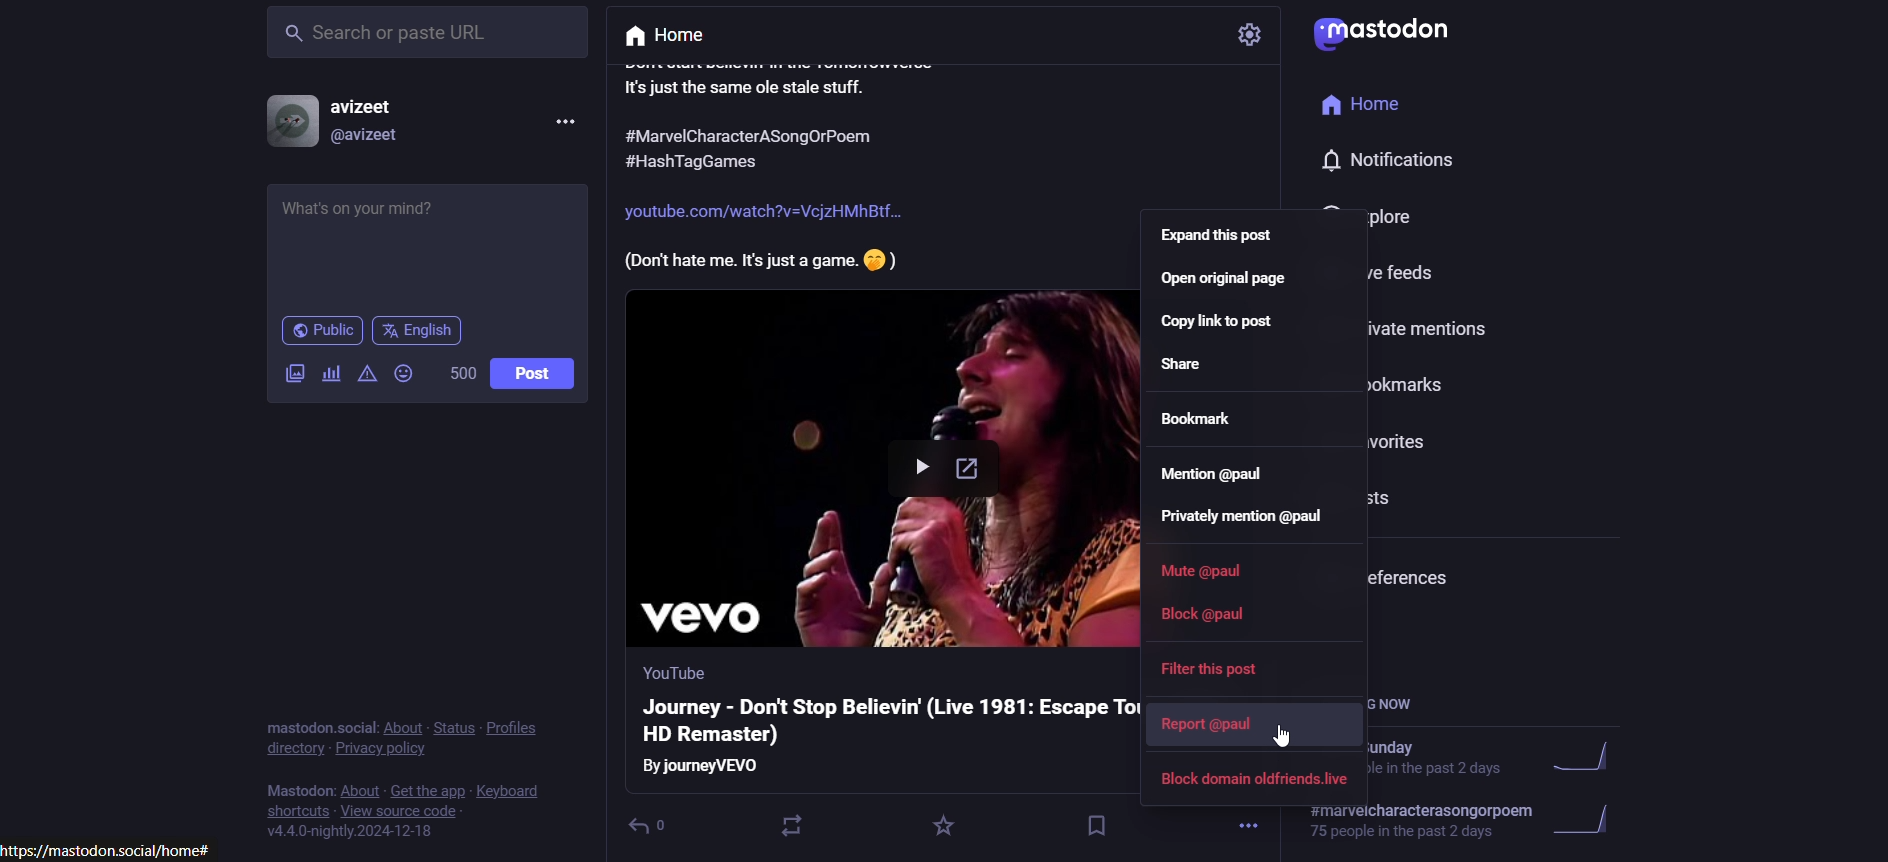 The image size is (1888, 862). What do you see at coordinates (406, 375) in the screenshot?
I see `emoji` at bounding box center [406, 375].